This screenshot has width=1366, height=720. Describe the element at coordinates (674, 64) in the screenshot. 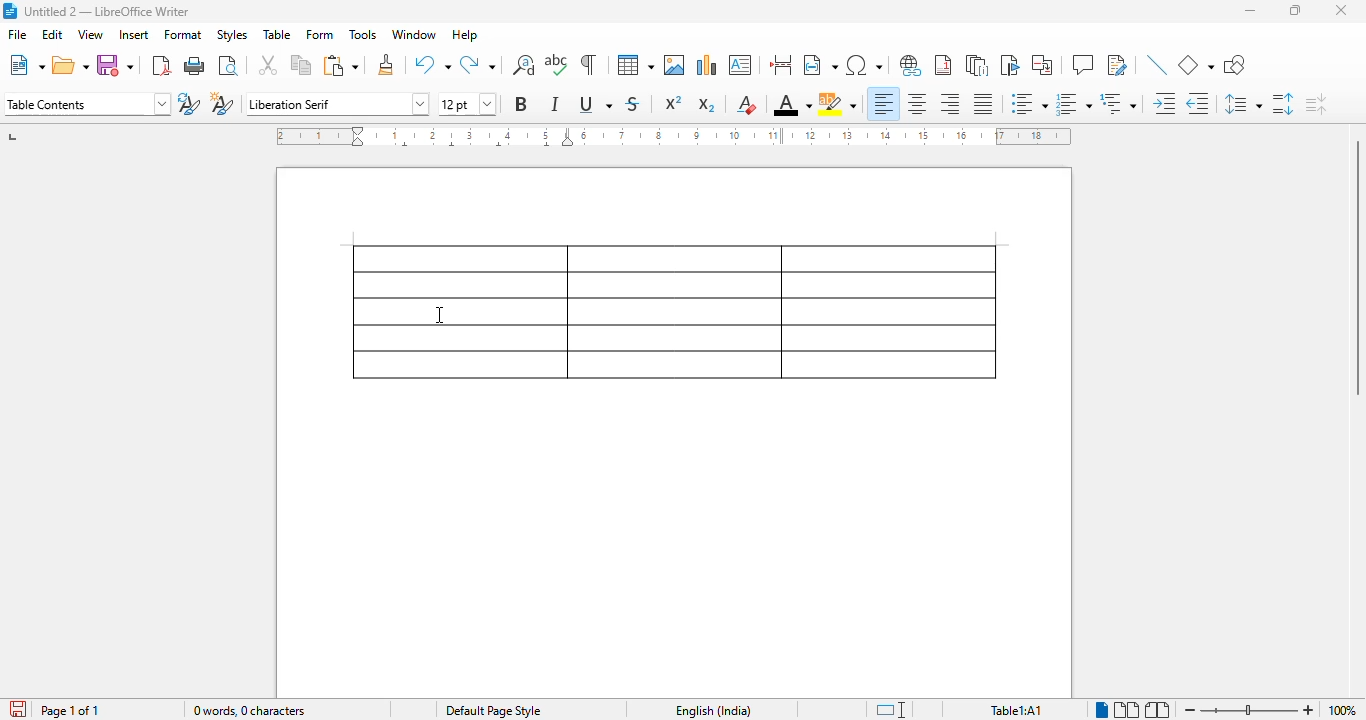

I see `insert image` at that location.